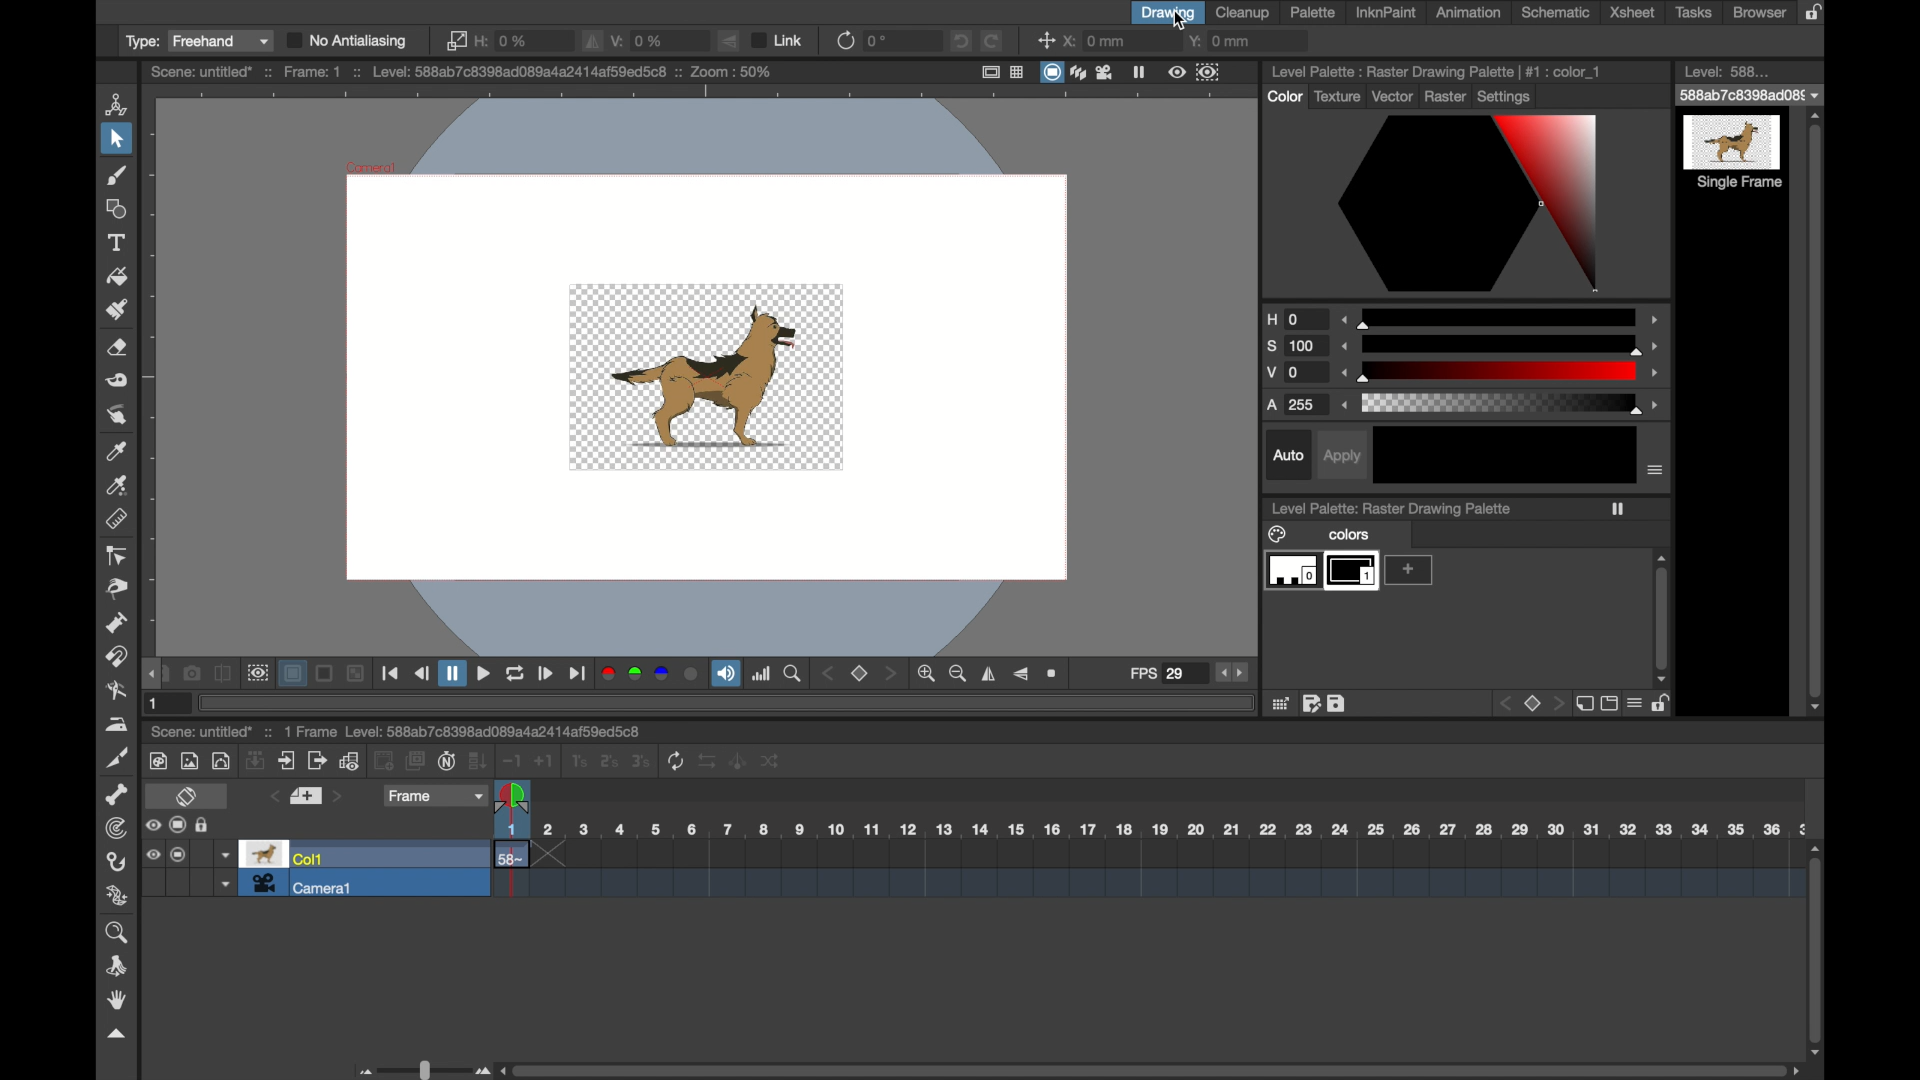 Image resolution: width=1920 pixels, height=1080 pixels. What do you see at coordinates (114, 691) in the screenshot?
I see `blender tool` at bounding box center [114, 691].